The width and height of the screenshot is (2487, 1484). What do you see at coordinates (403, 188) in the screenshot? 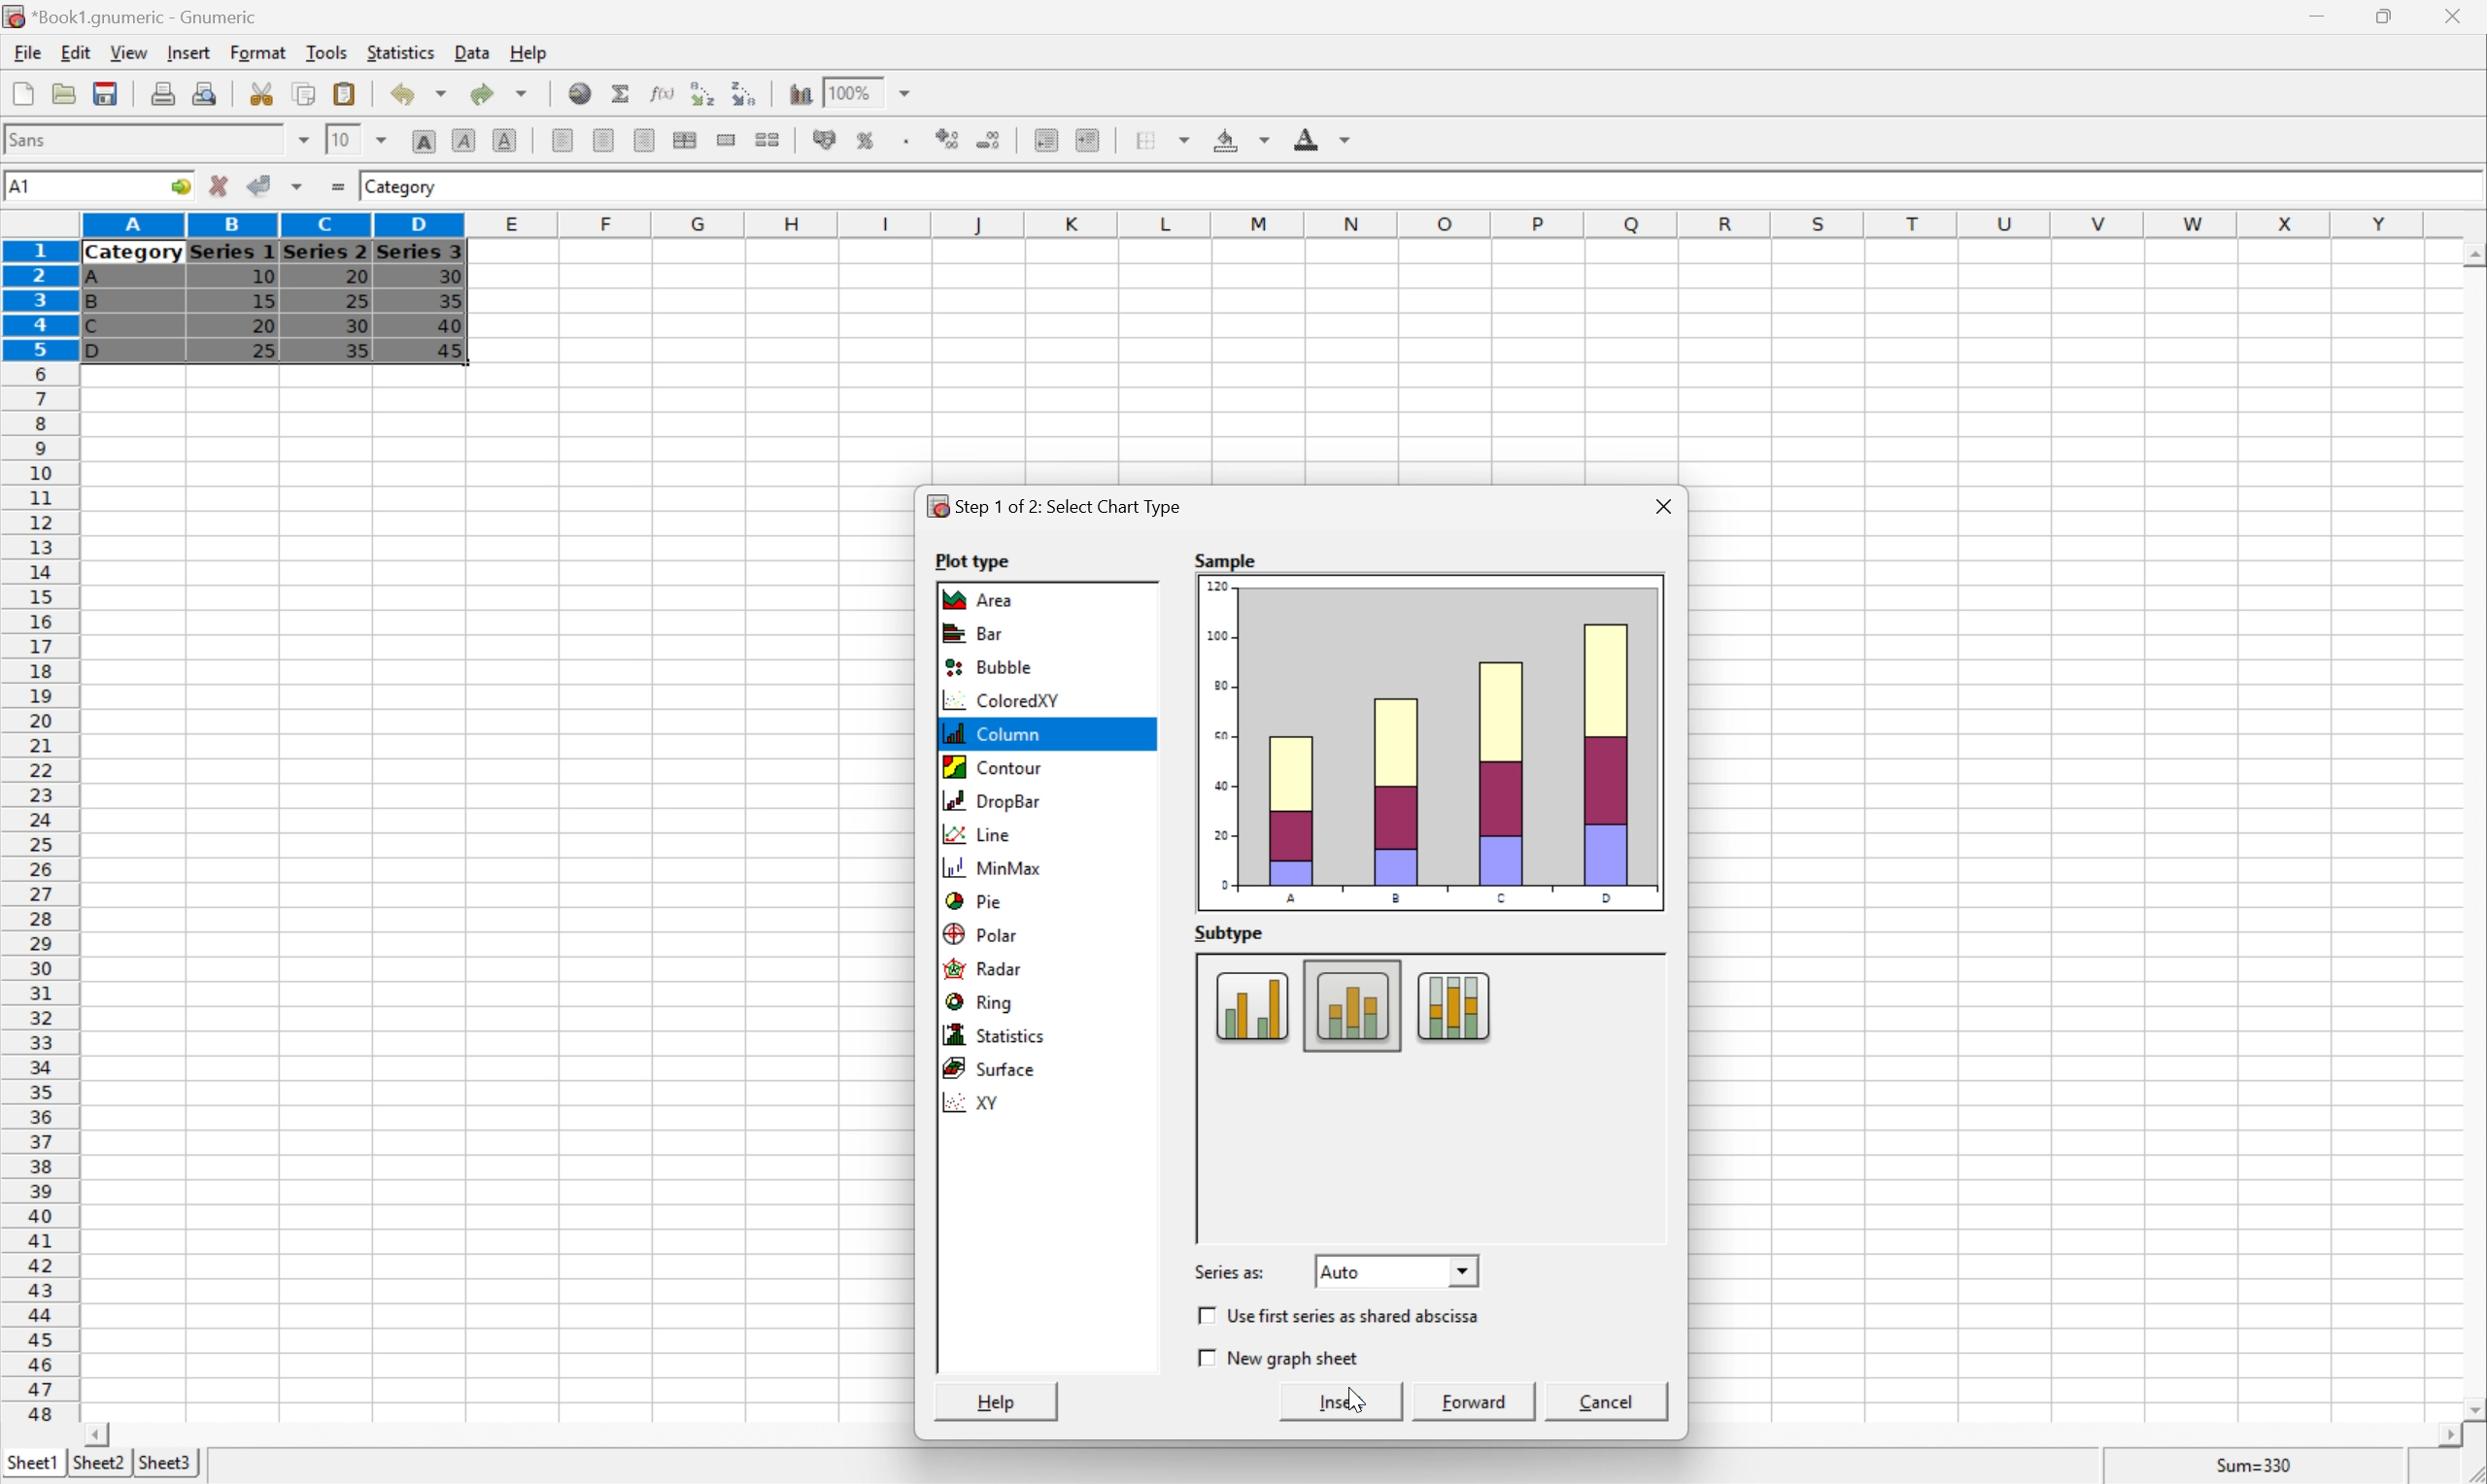
I see `Category` at bounding box center [403, 188].